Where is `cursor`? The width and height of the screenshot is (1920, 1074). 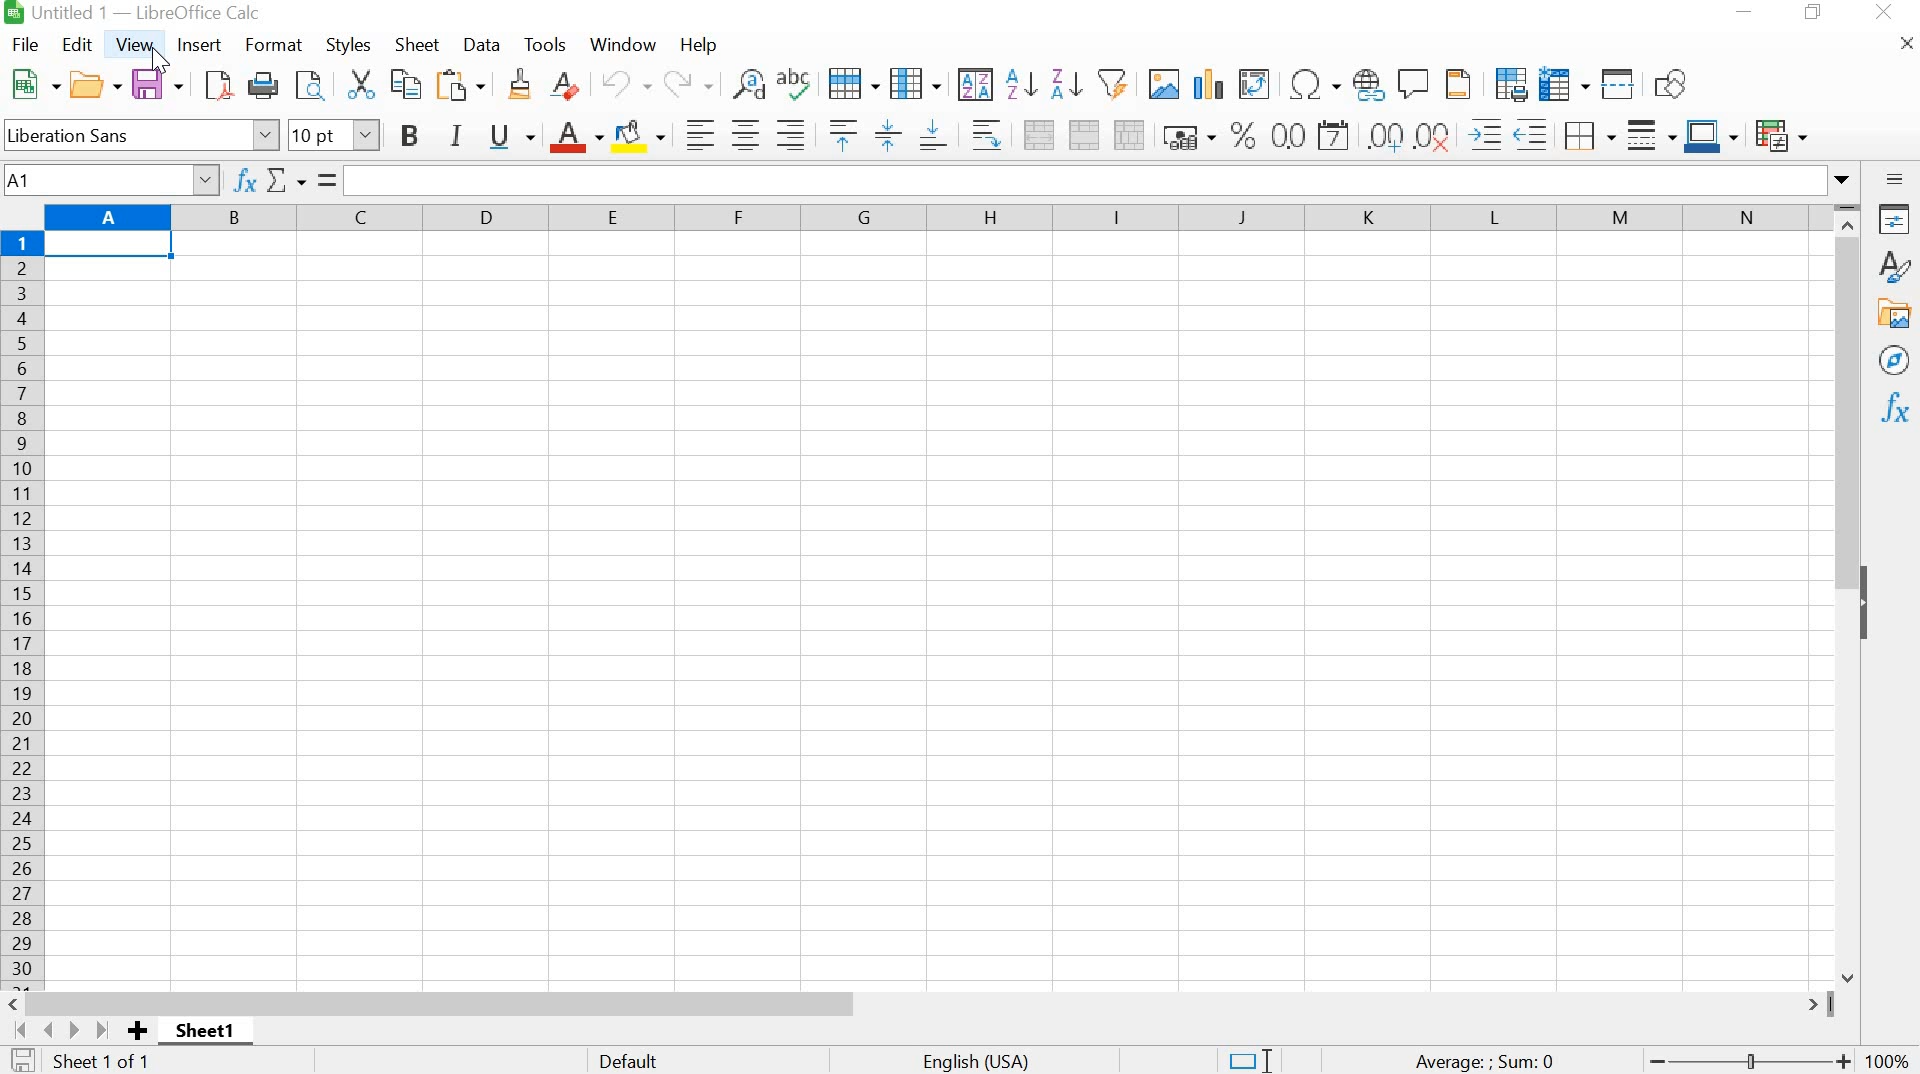
cursor is located at coordinates (167, 62).